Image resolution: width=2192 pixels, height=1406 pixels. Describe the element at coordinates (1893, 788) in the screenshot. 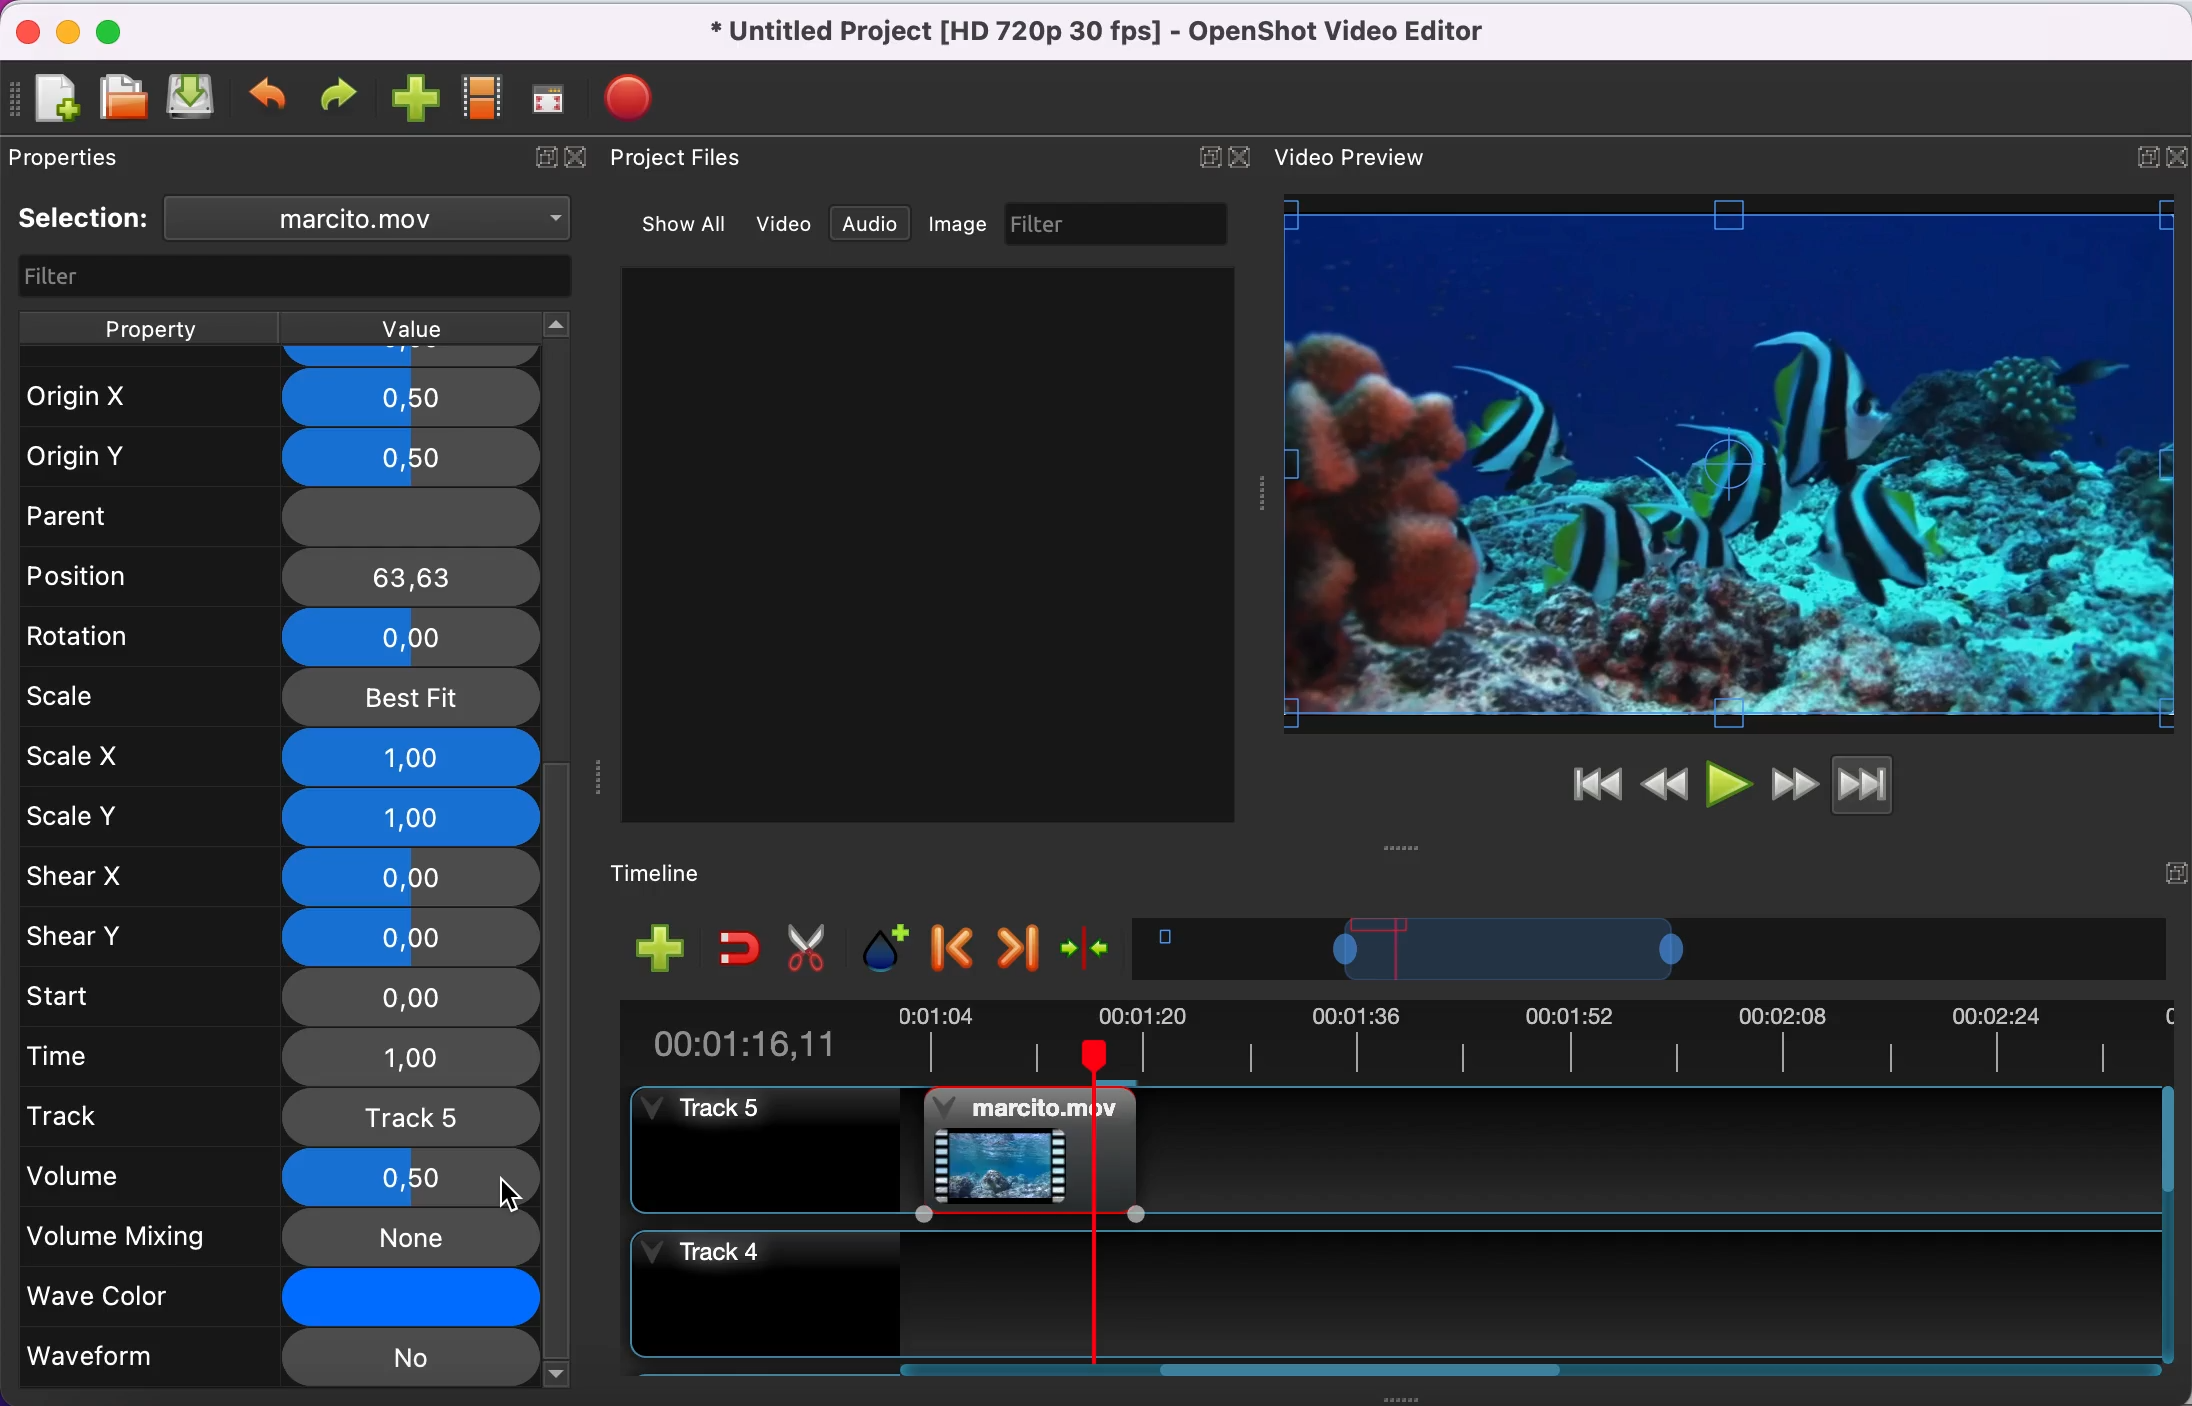

I see `jump to end` at that location.